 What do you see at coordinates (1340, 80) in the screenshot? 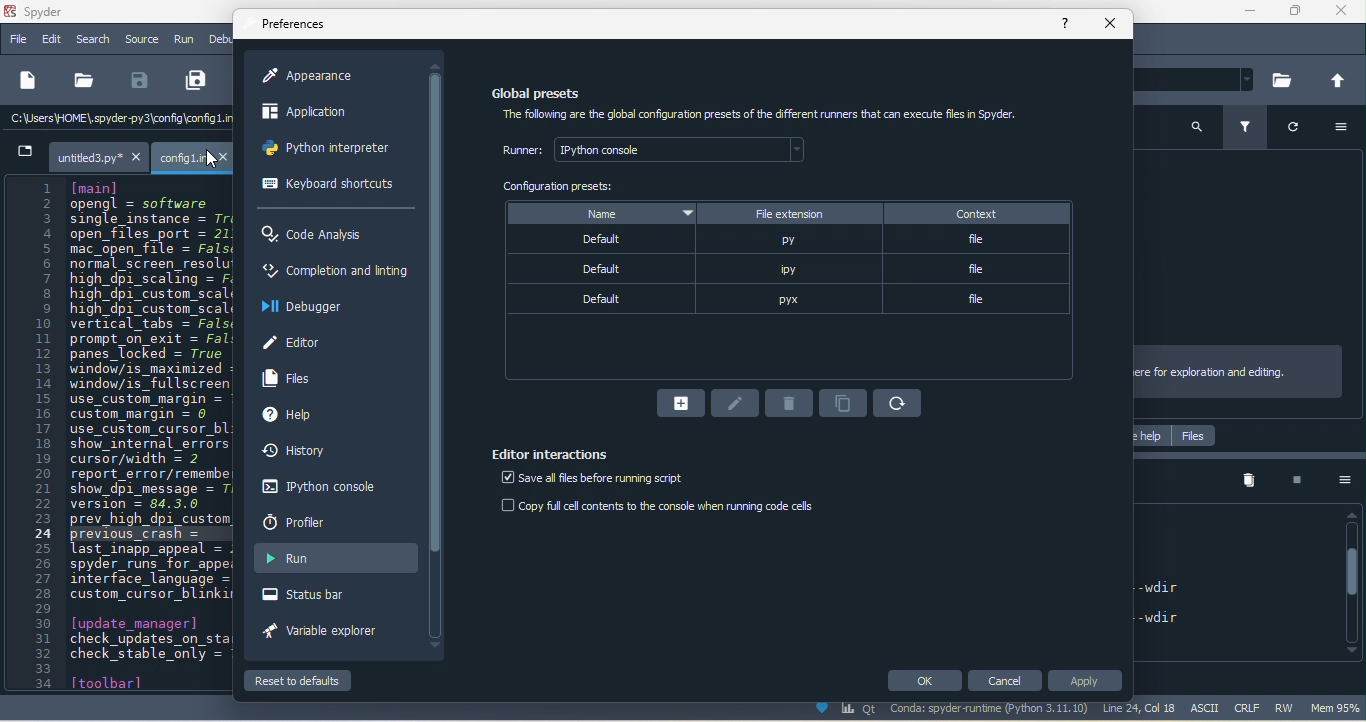
I see `change to parent directory` at bounding box center [1340, 80].